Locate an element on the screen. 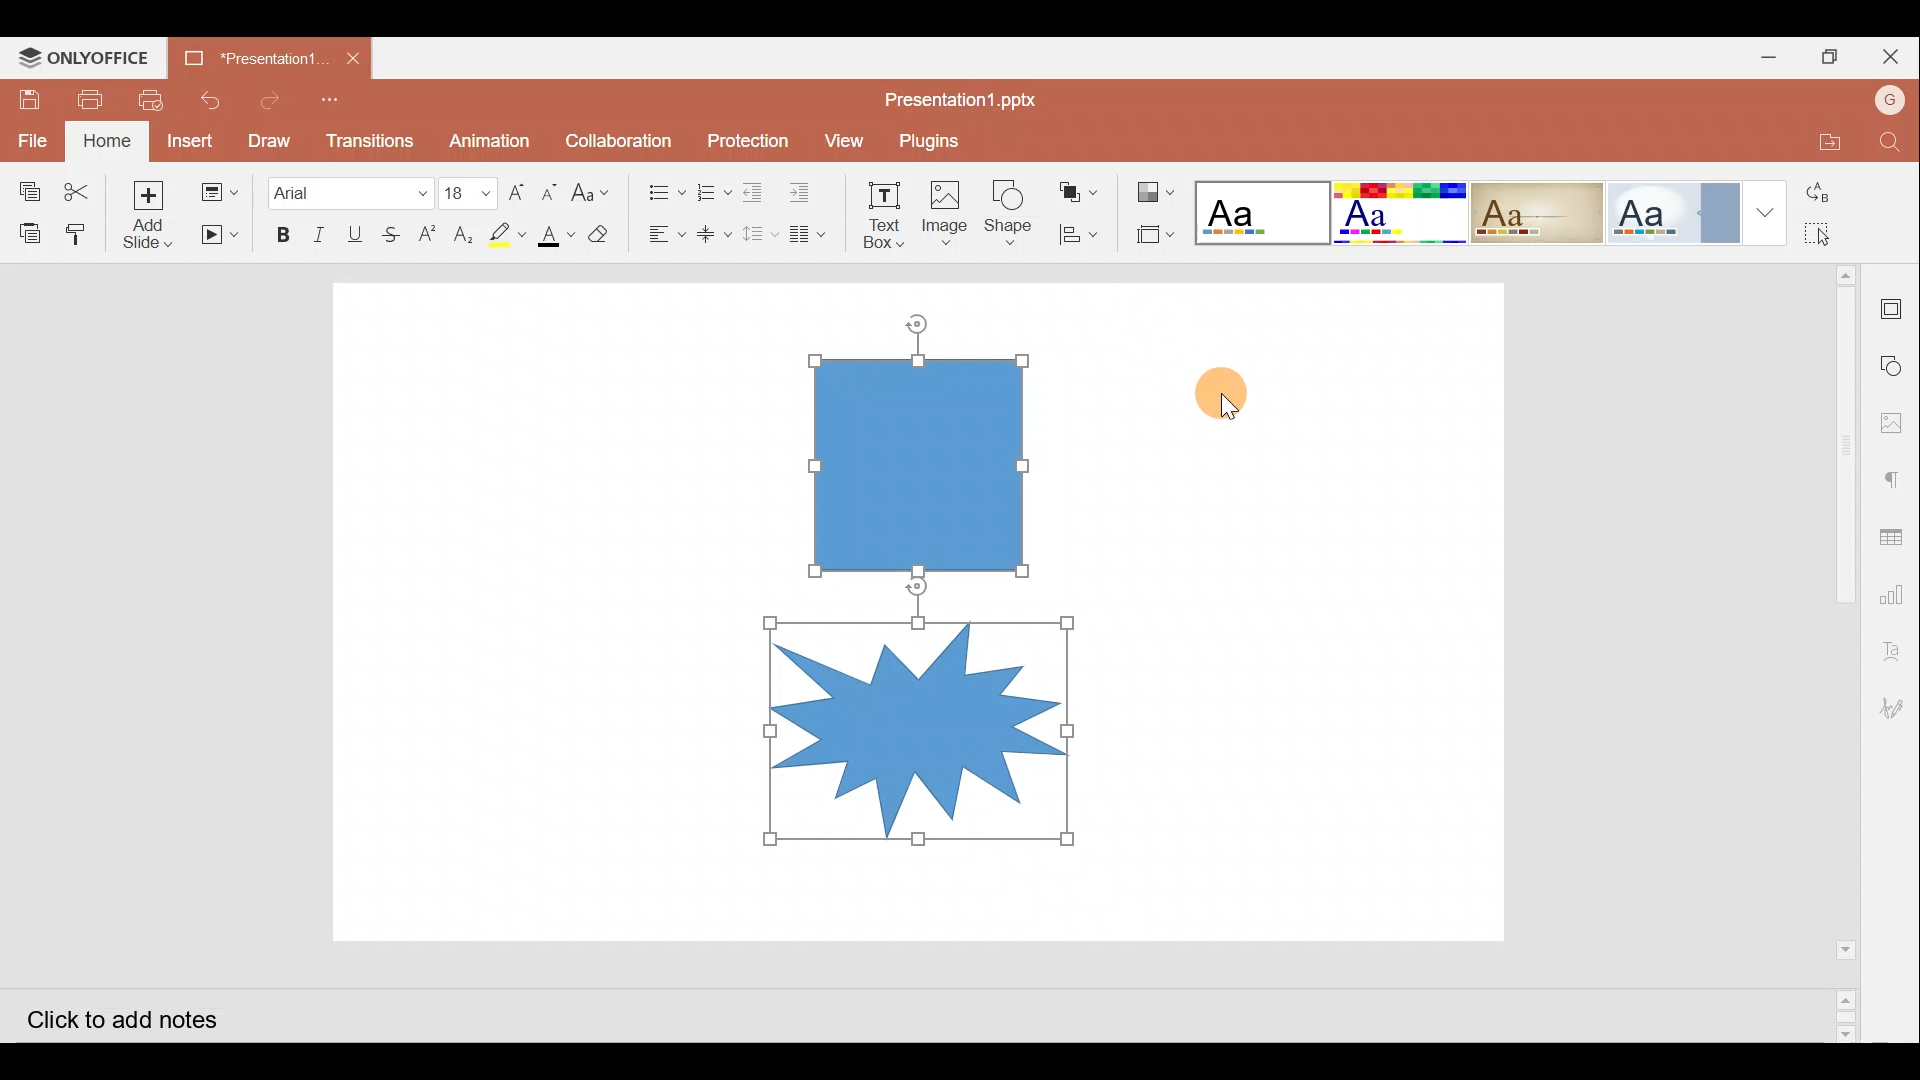  Transitions is located at coordinates (368, 136).